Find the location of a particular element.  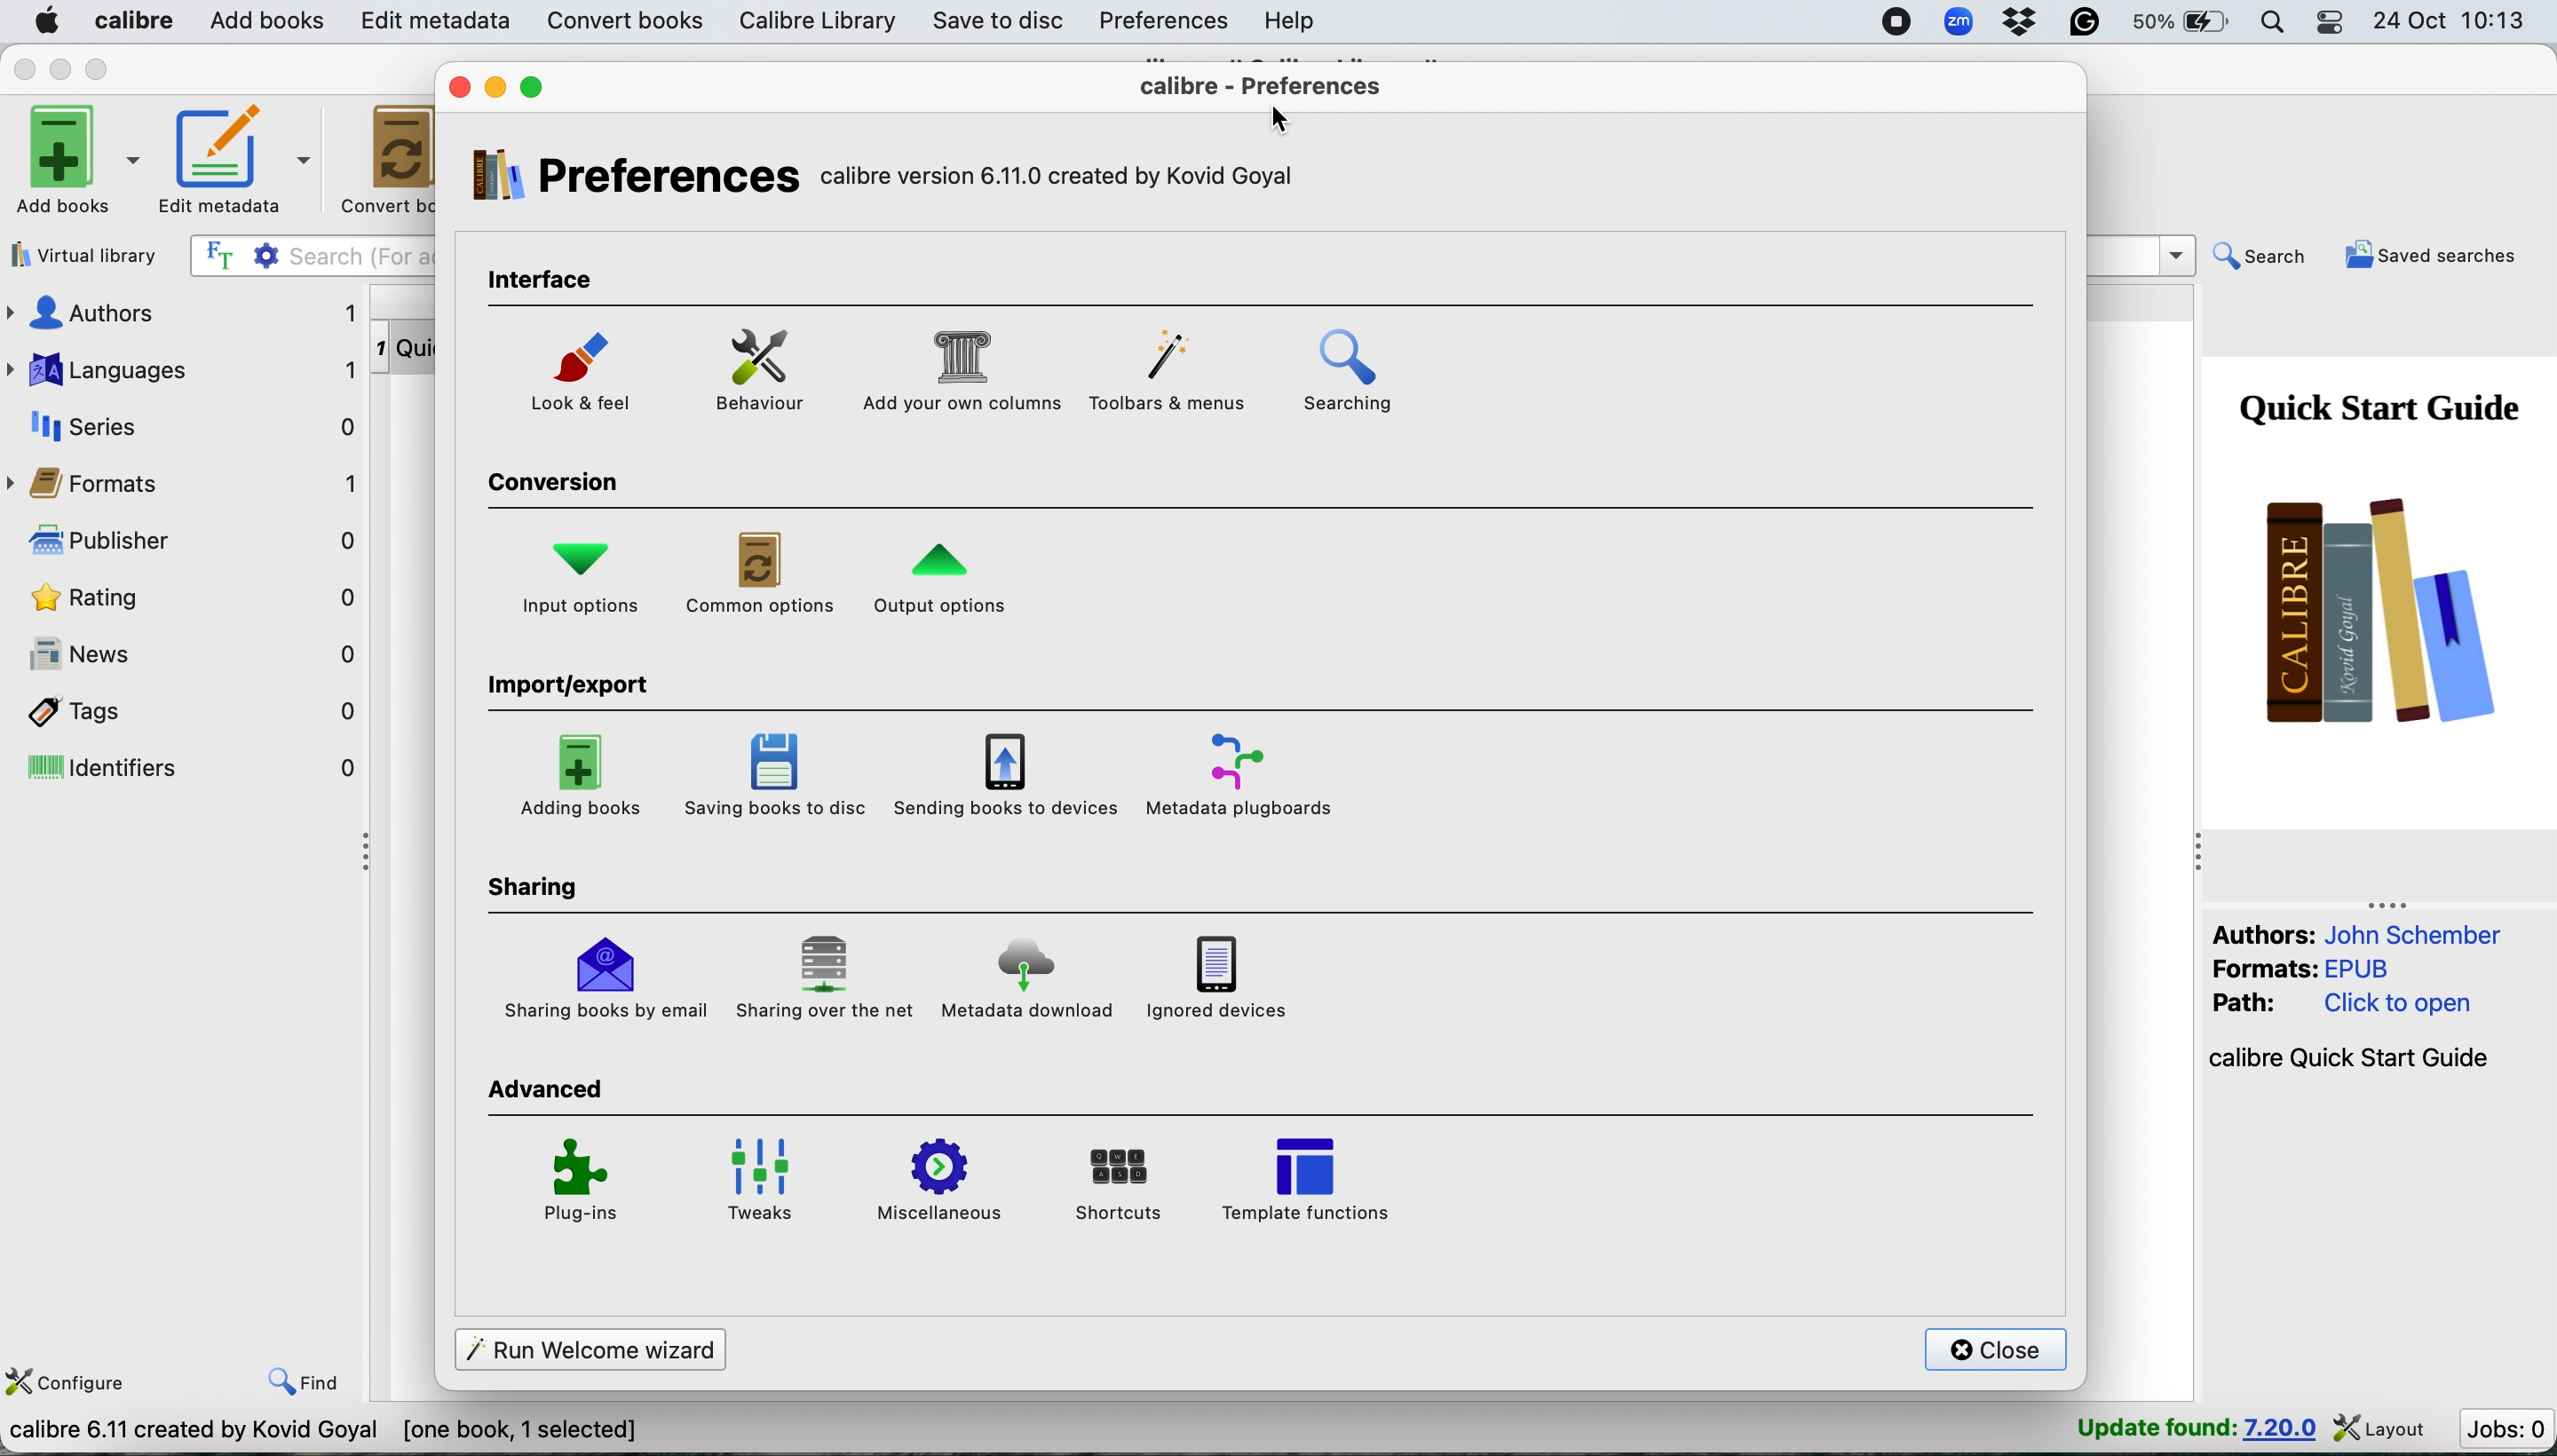

sharing is located at coordinates (536, 891).